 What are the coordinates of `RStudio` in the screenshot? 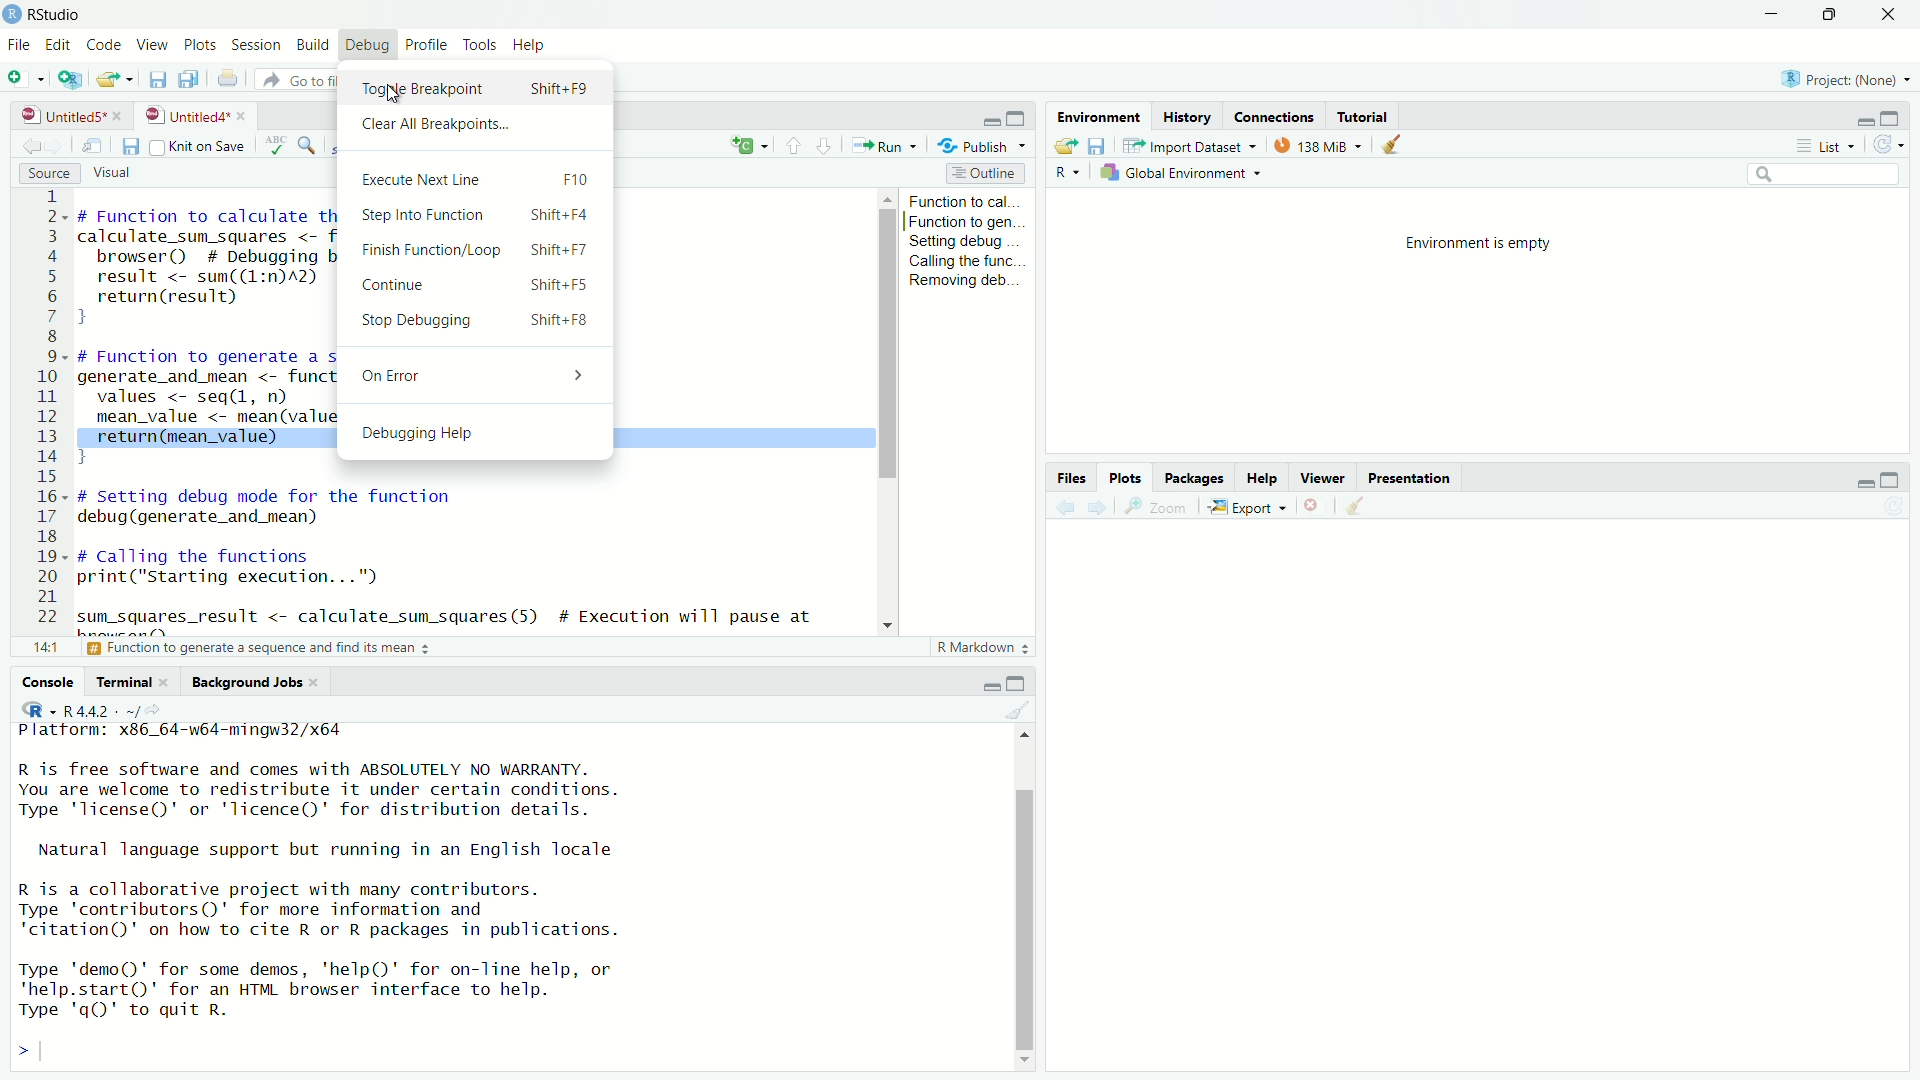 It's located at (60, 14).